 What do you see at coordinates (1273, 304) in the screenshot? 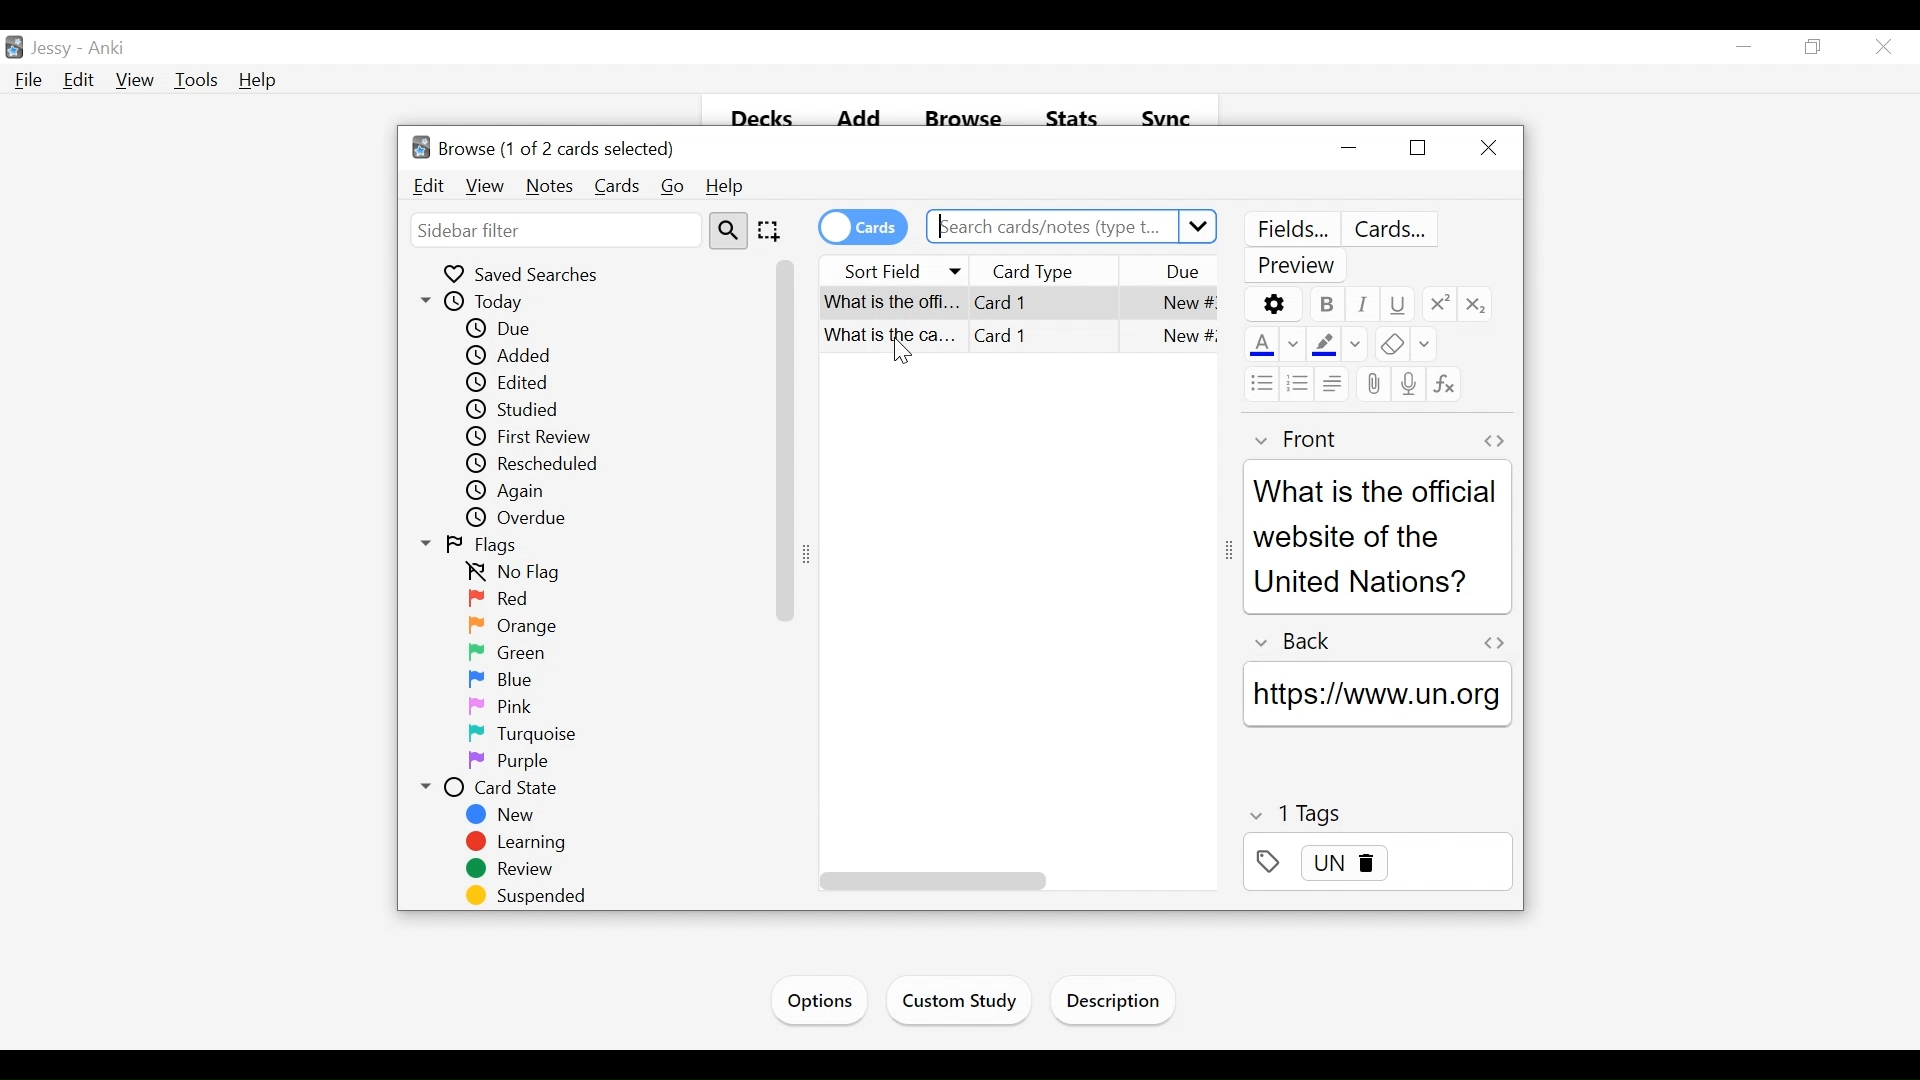
I see `options` at bounding box center [1273, 304].